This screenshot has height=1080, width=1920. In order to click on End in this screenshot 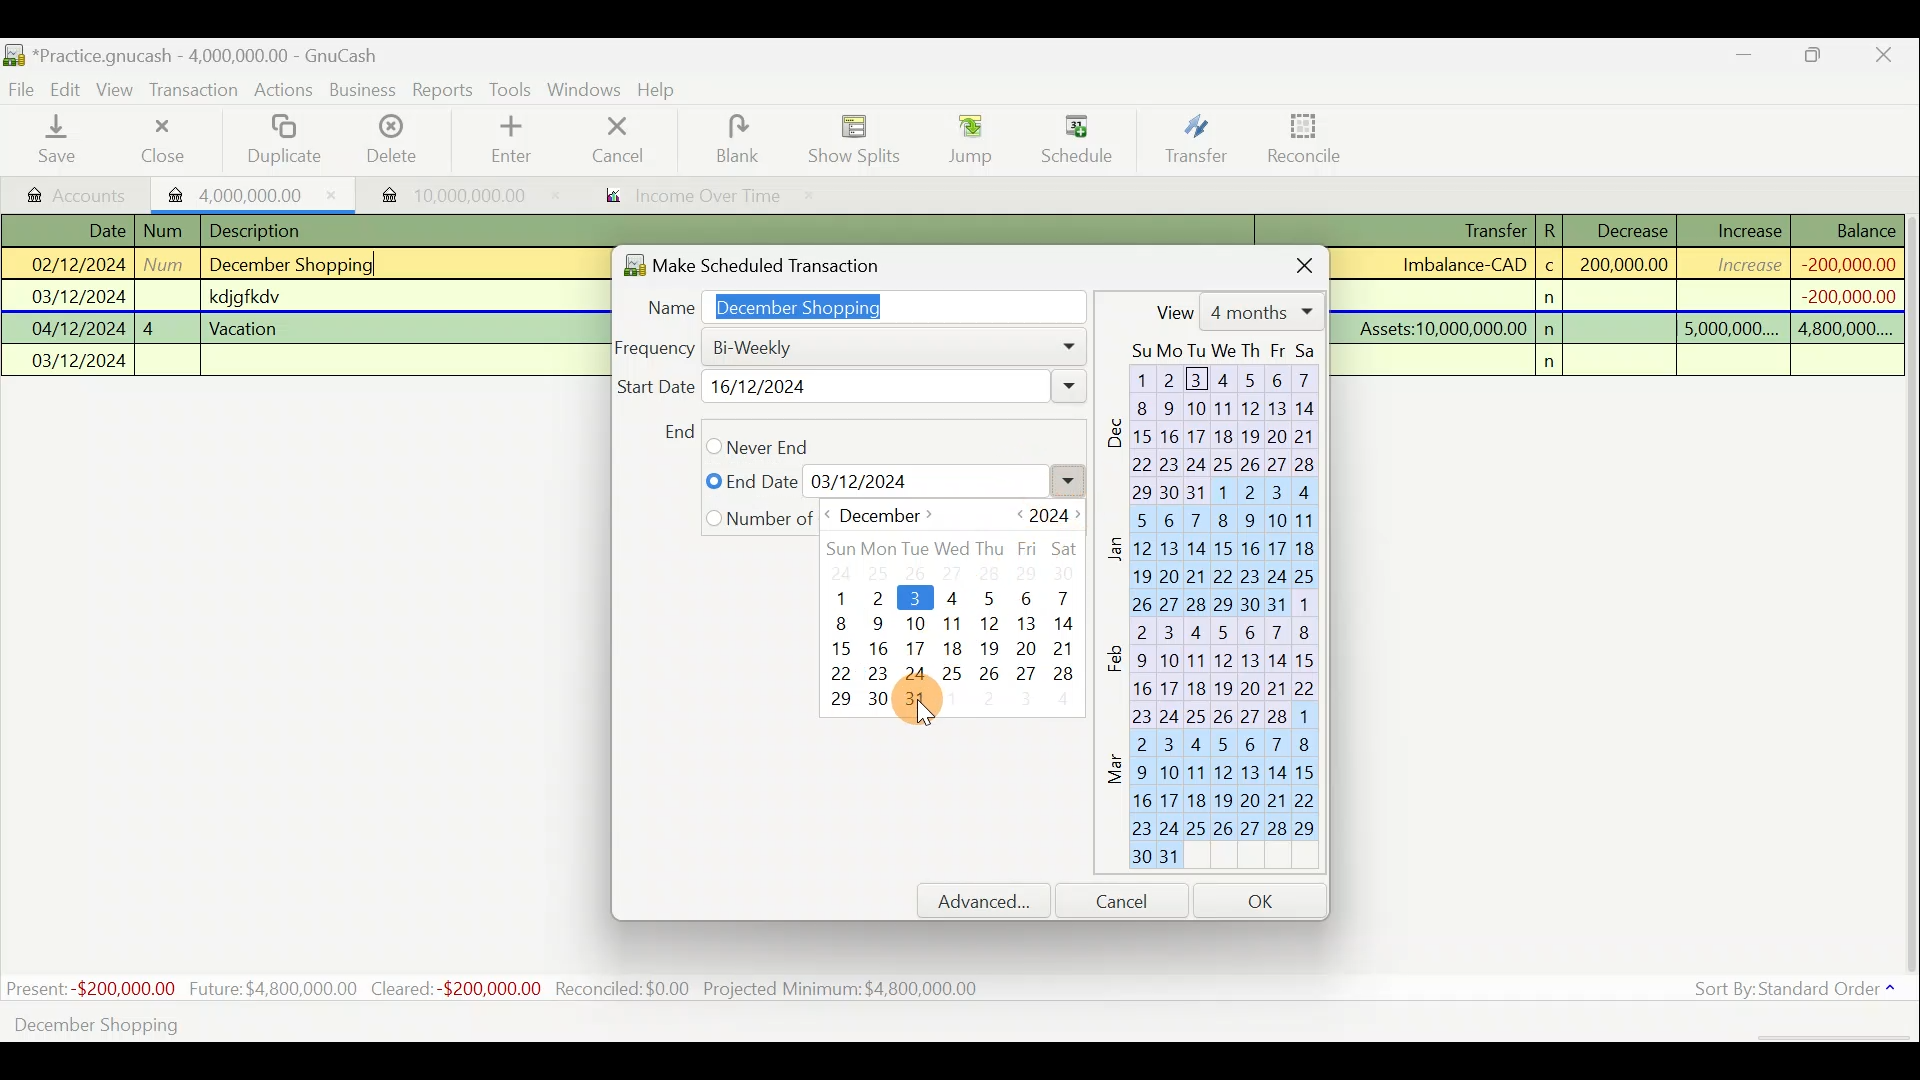, I will do `click(677, 431)`.